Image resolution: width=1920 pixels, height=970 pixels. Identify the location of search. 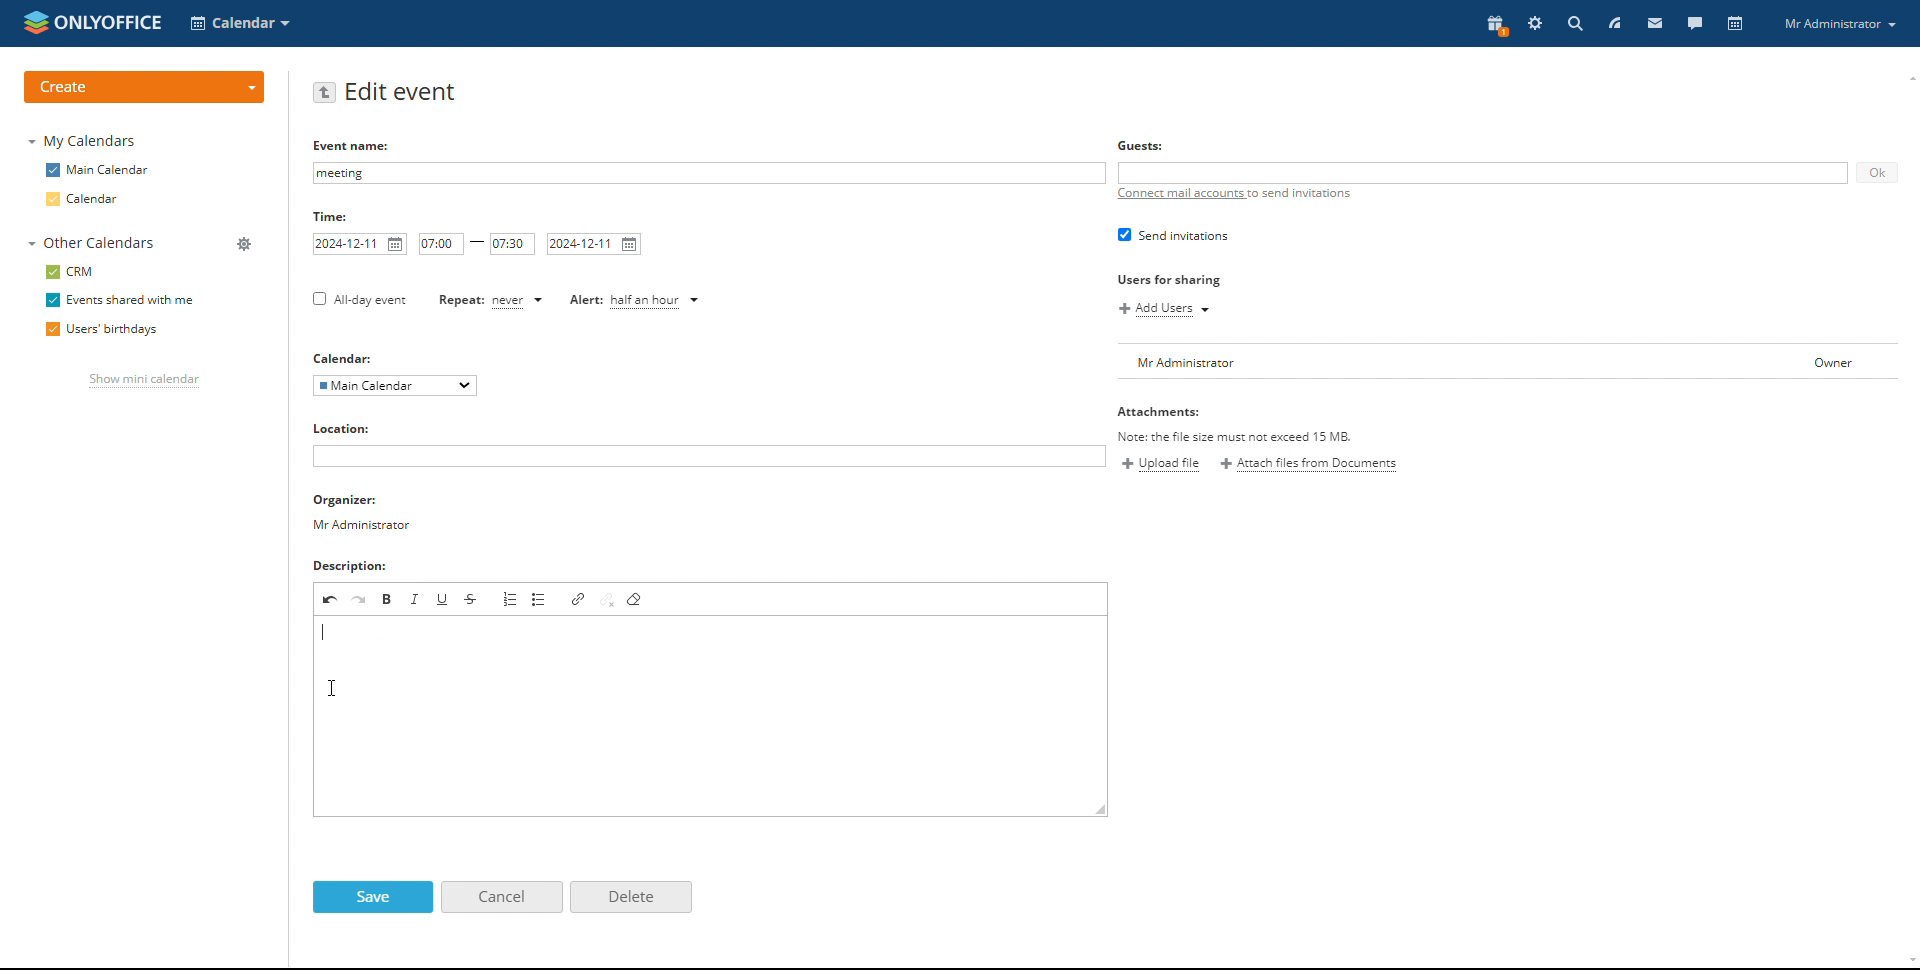
(1574, 23).